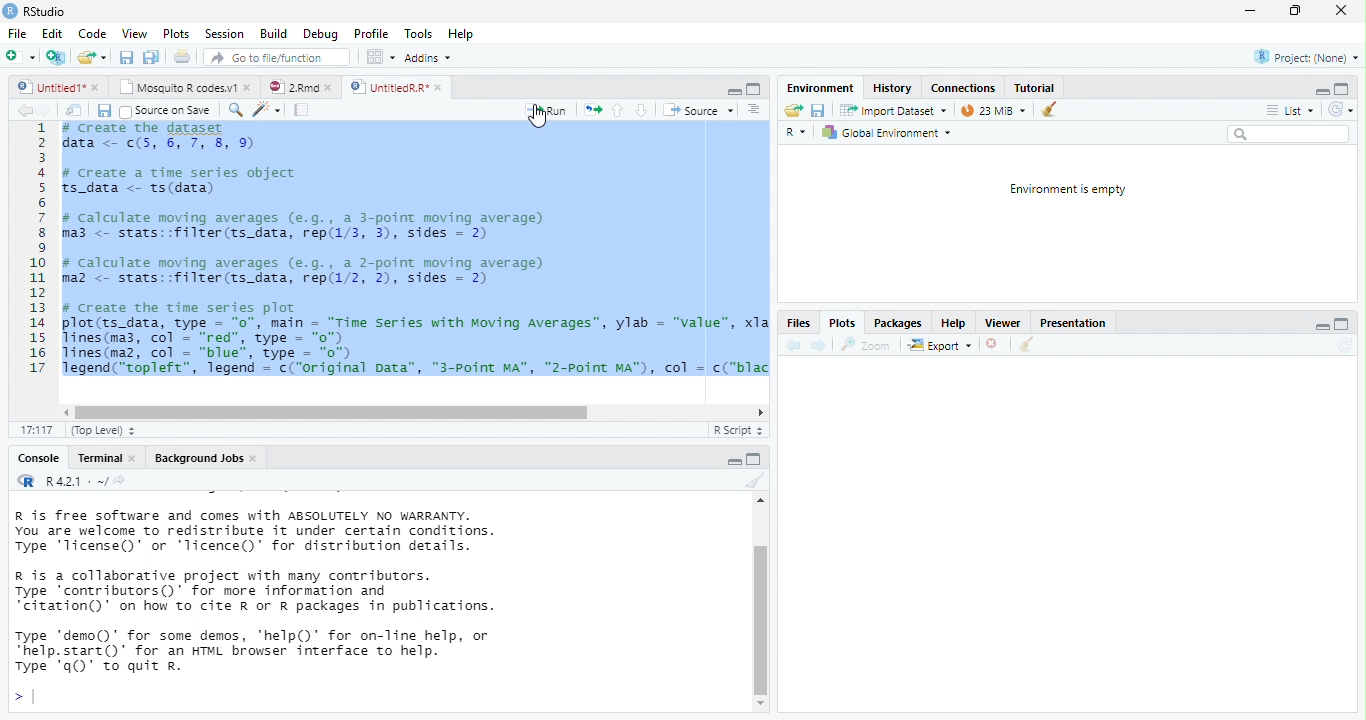 The width and height of the screenshot is (1366, 720). Describe the element at coordinates (19, 57) in the screenshot. I see `New file` at that location.